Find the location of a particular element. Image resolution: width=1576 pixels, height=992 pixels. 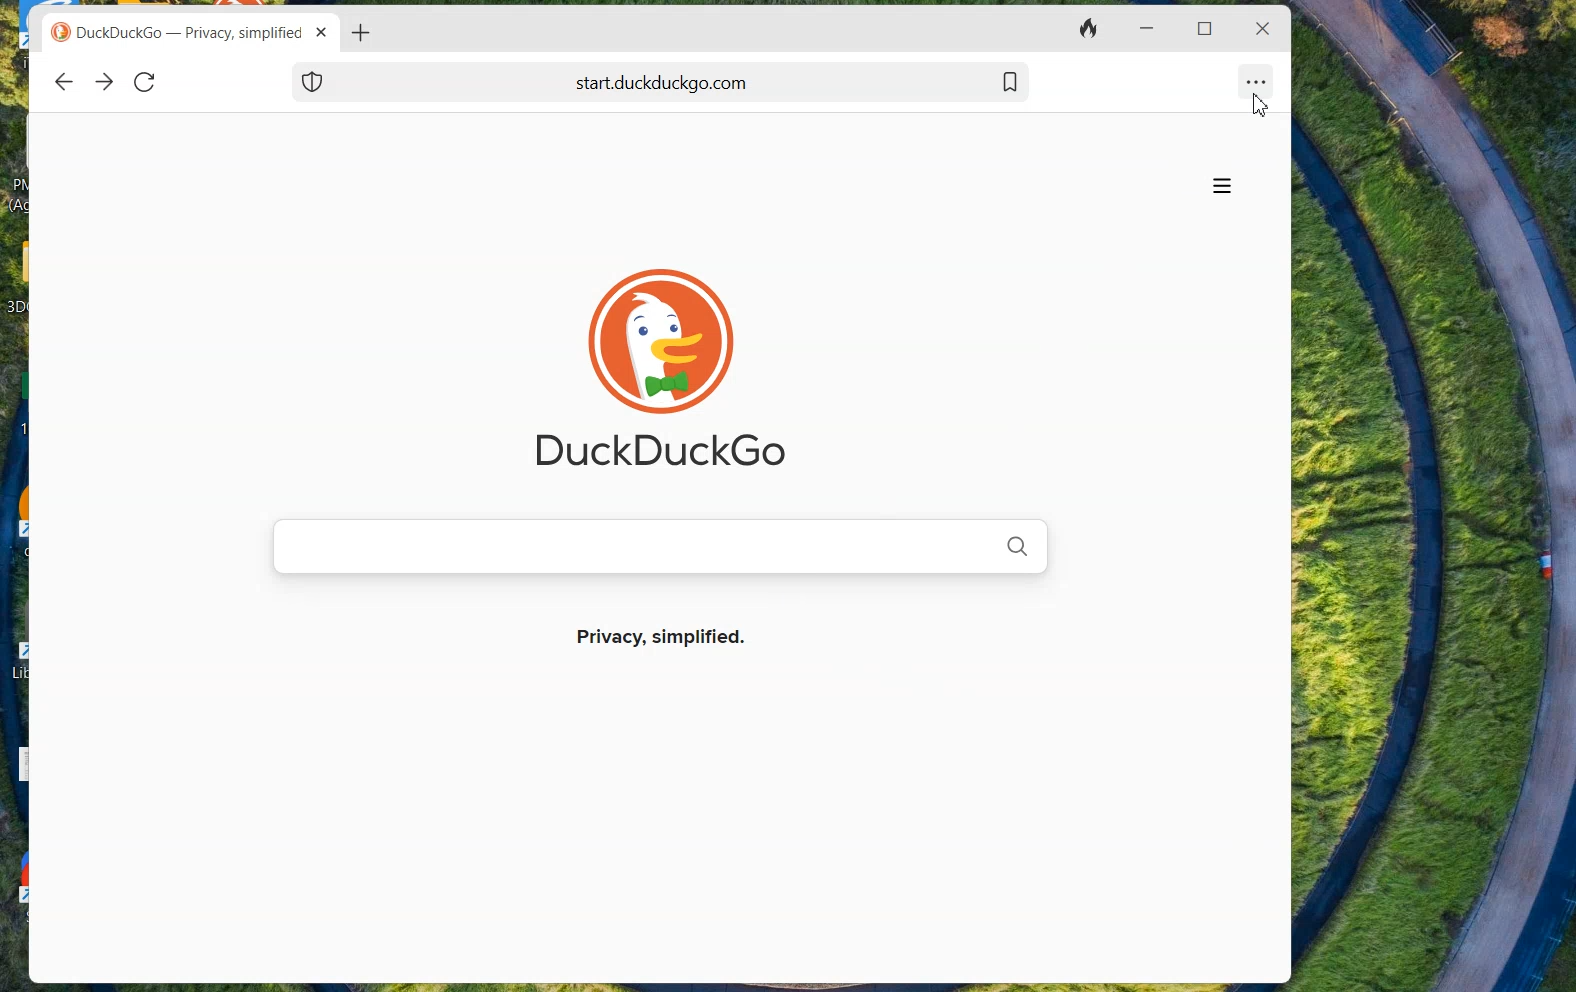

Bookmark is located at coordinates (1010, 81).